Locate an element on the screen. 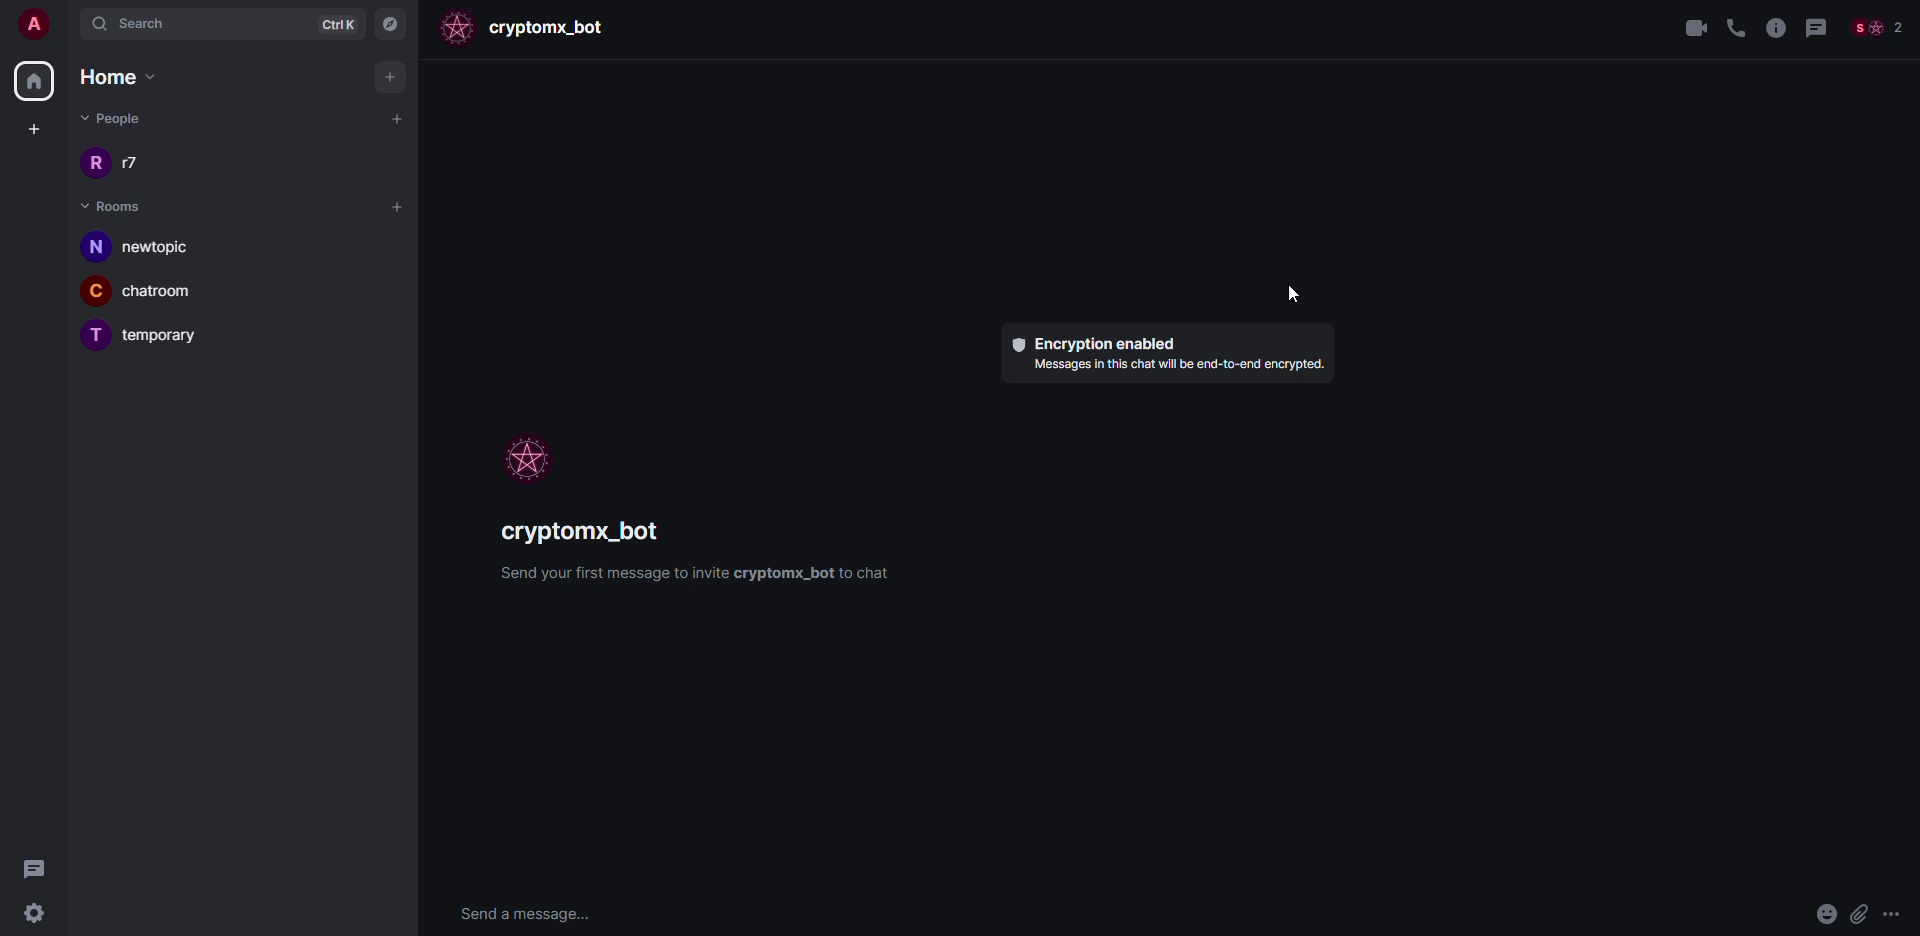  newtopic is located at coordinates (167, 247).